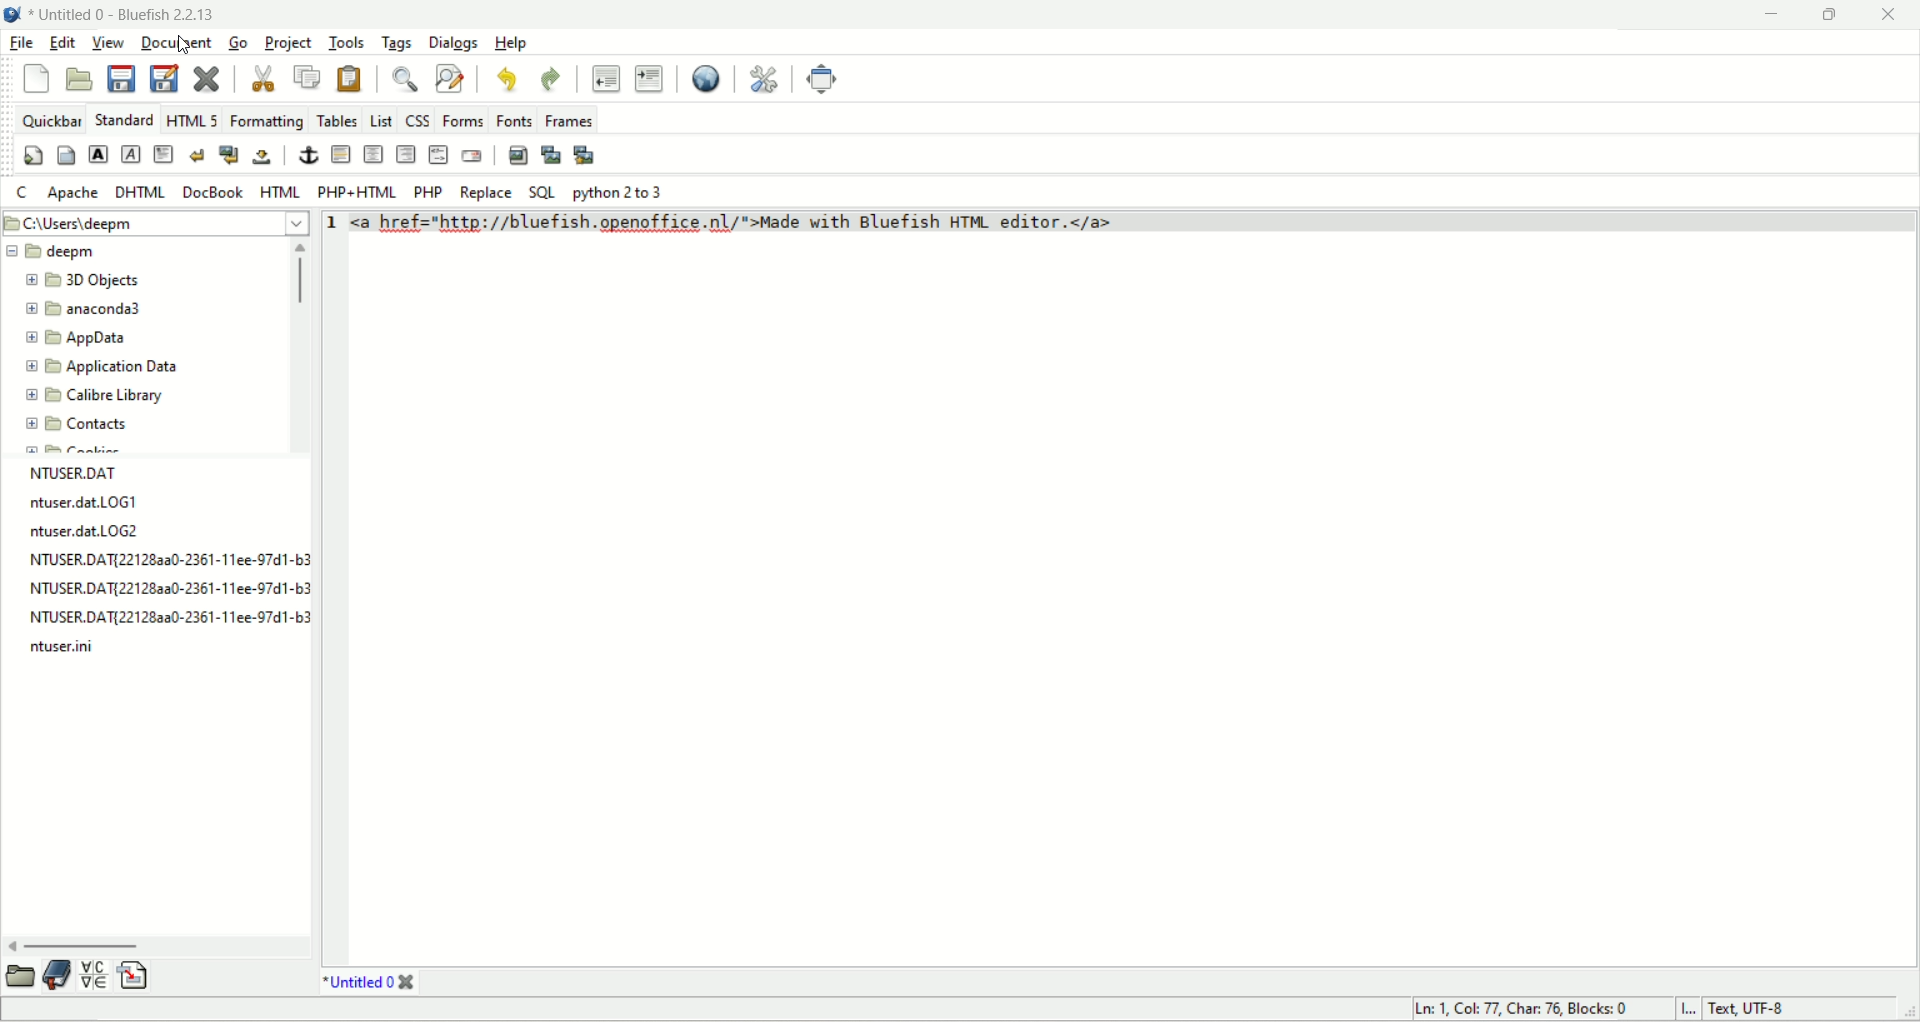 The width and height of the screenshot is (1920, 1022). What do you see at coordinates (765, 79) in the screenshot?
I see `edit references` at bounding box center [765, 79].